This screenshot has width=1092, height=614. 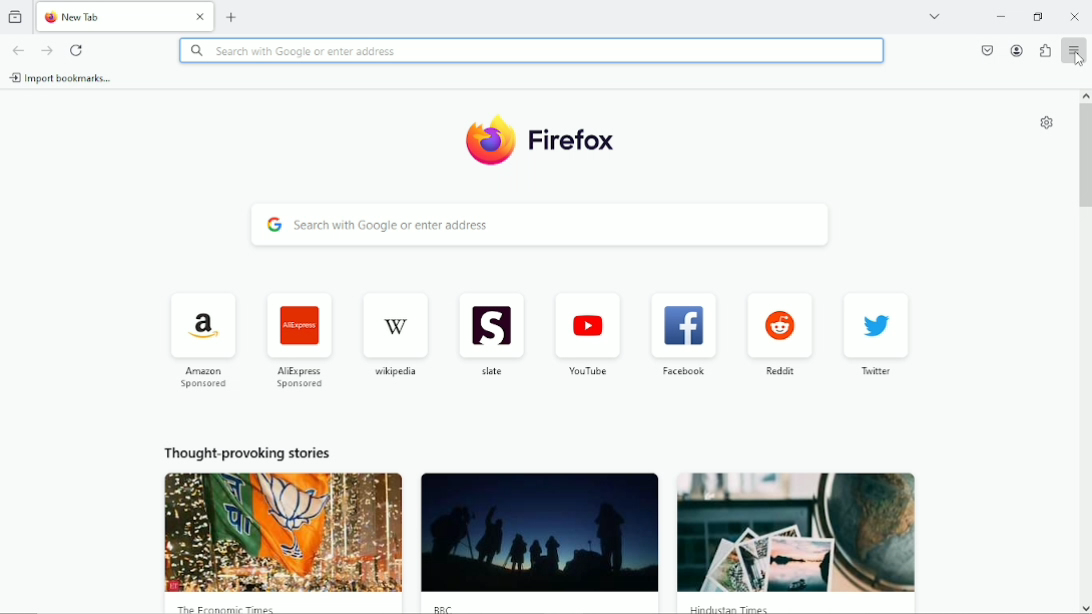 I want to click on Slate, so click(x=490, y=334).